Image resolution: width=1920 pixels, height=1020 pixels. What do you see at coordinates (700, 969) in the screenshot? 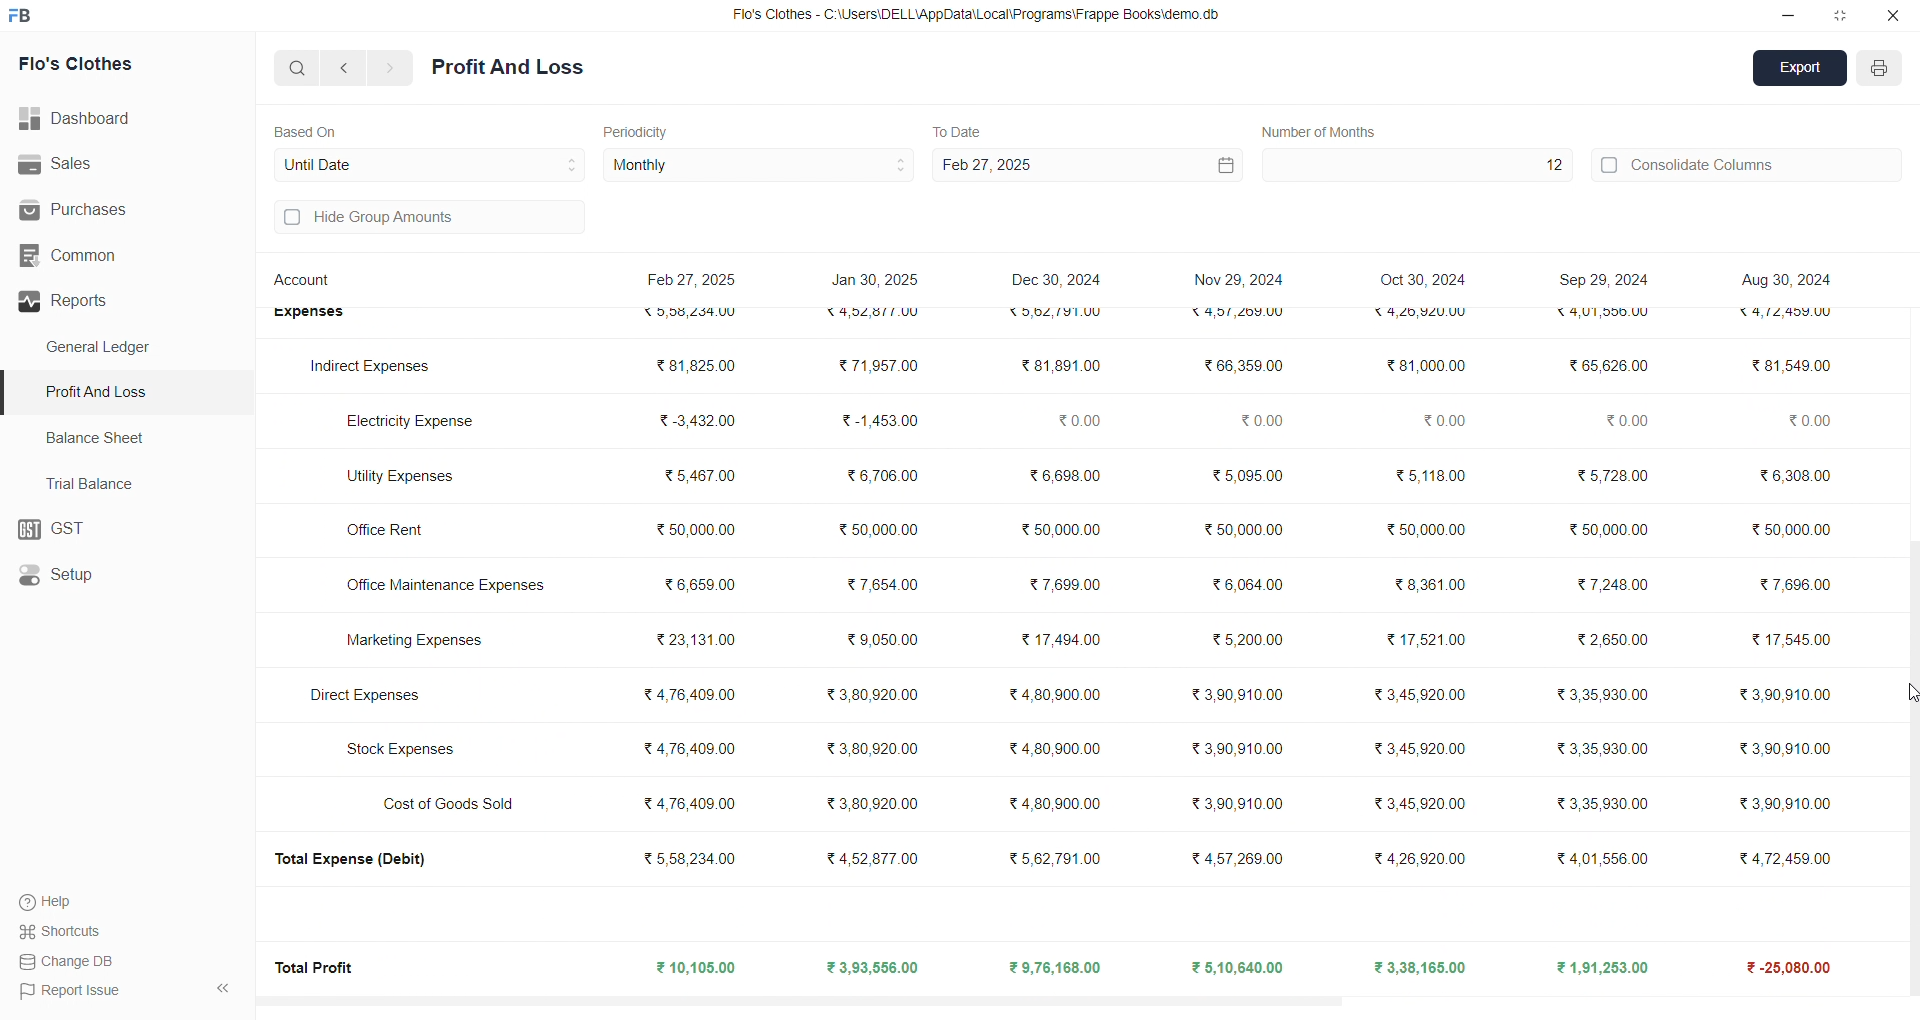
I see `₹10,105.00` at bounding box center [700, 969].